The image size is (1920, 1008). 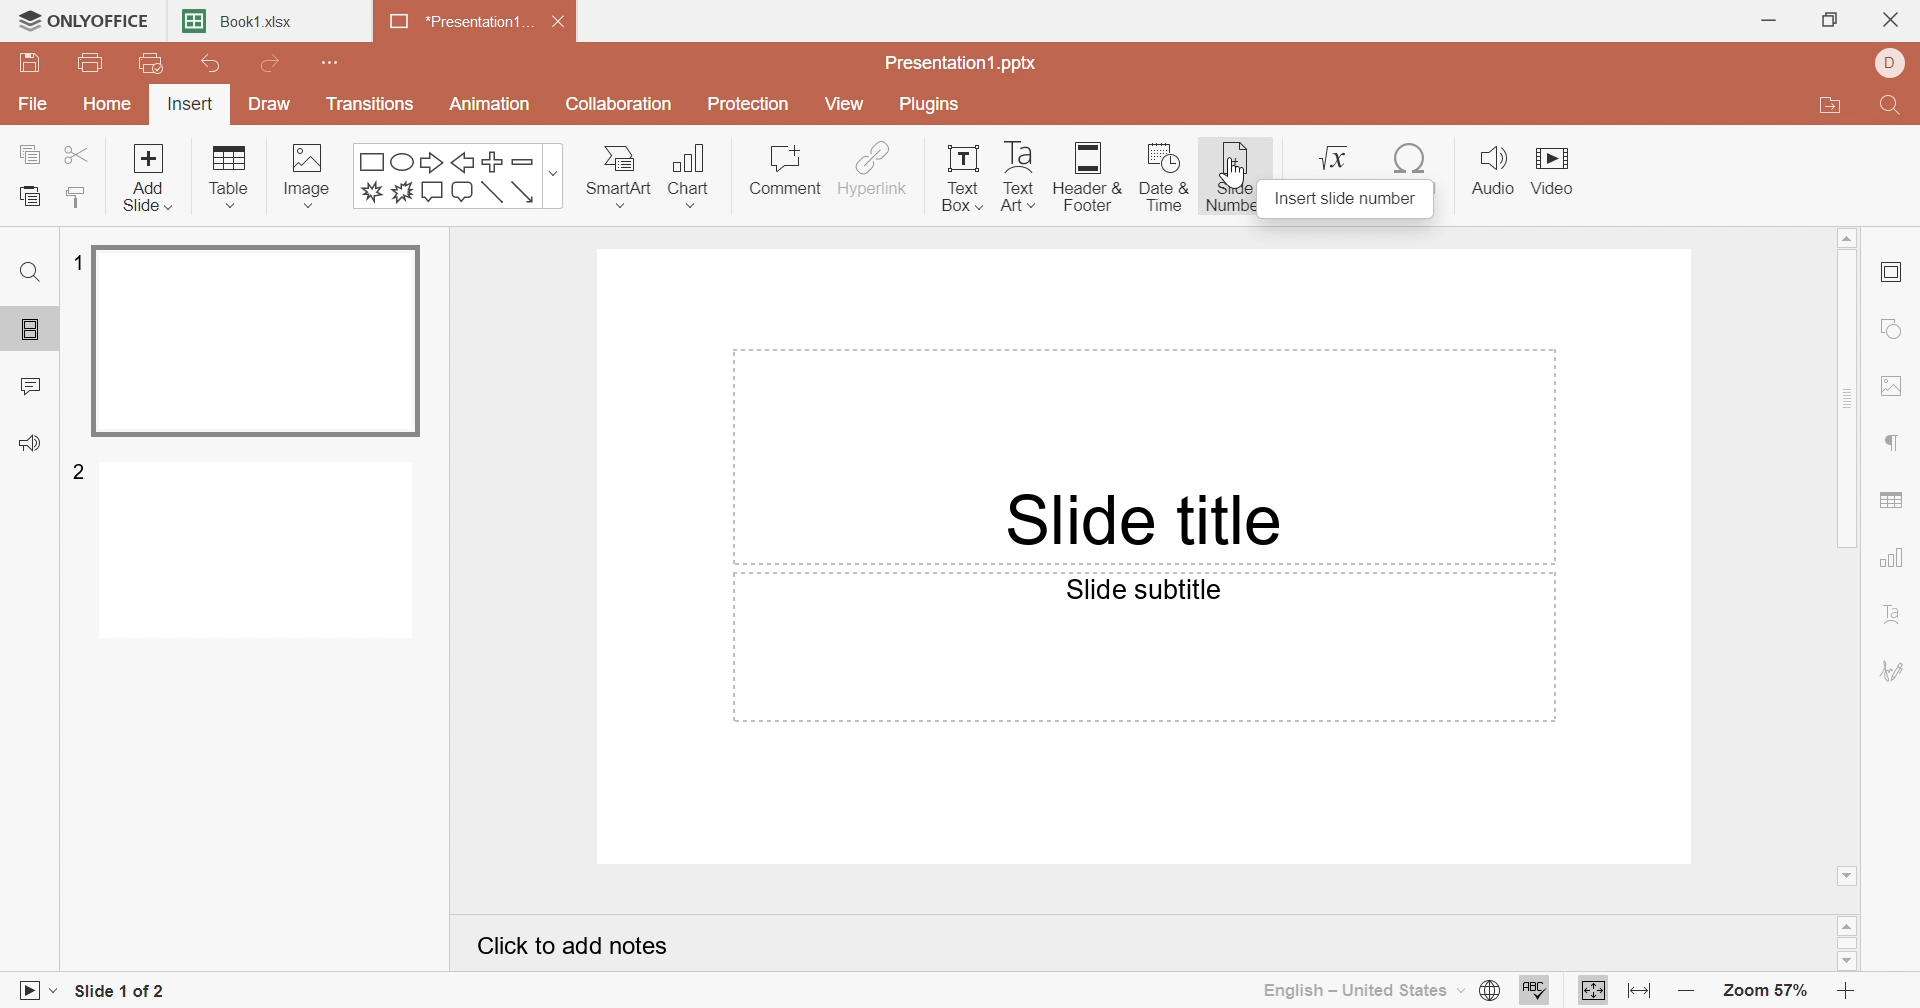 I want to click on Shapes, so click(x=460, y=176).